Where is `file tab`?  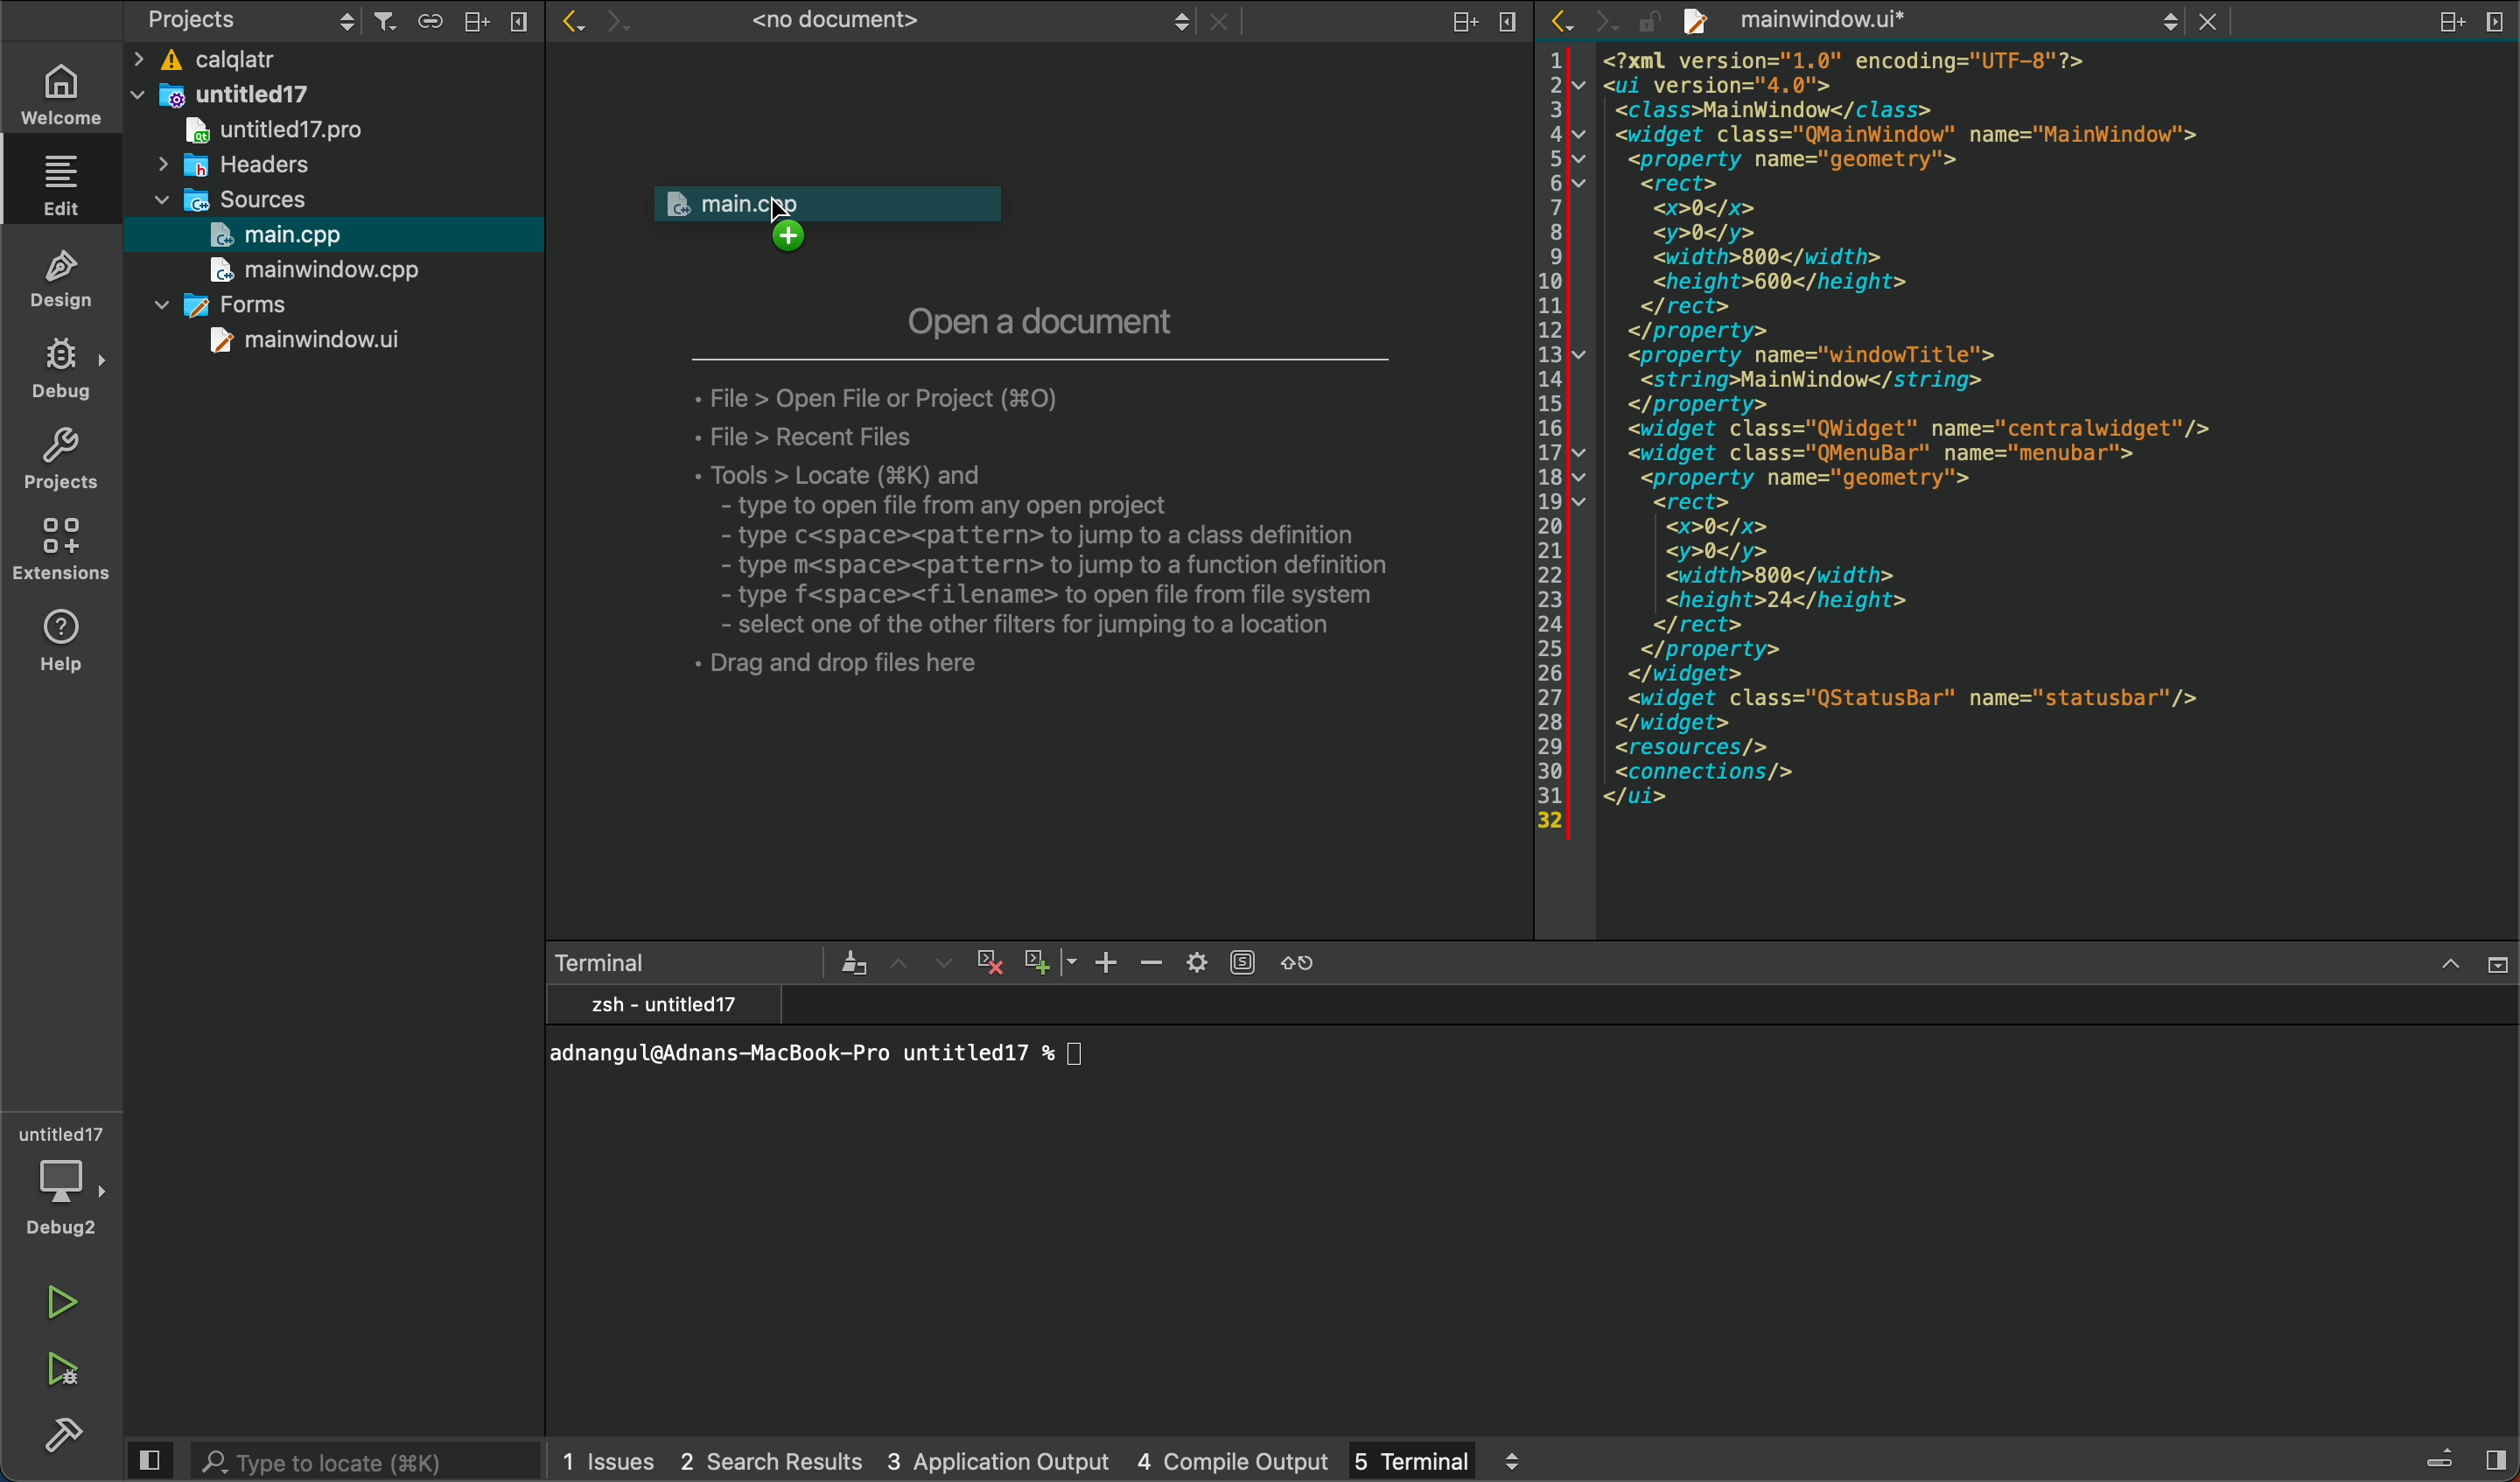
file tab is located at coordinates (1938, 23).